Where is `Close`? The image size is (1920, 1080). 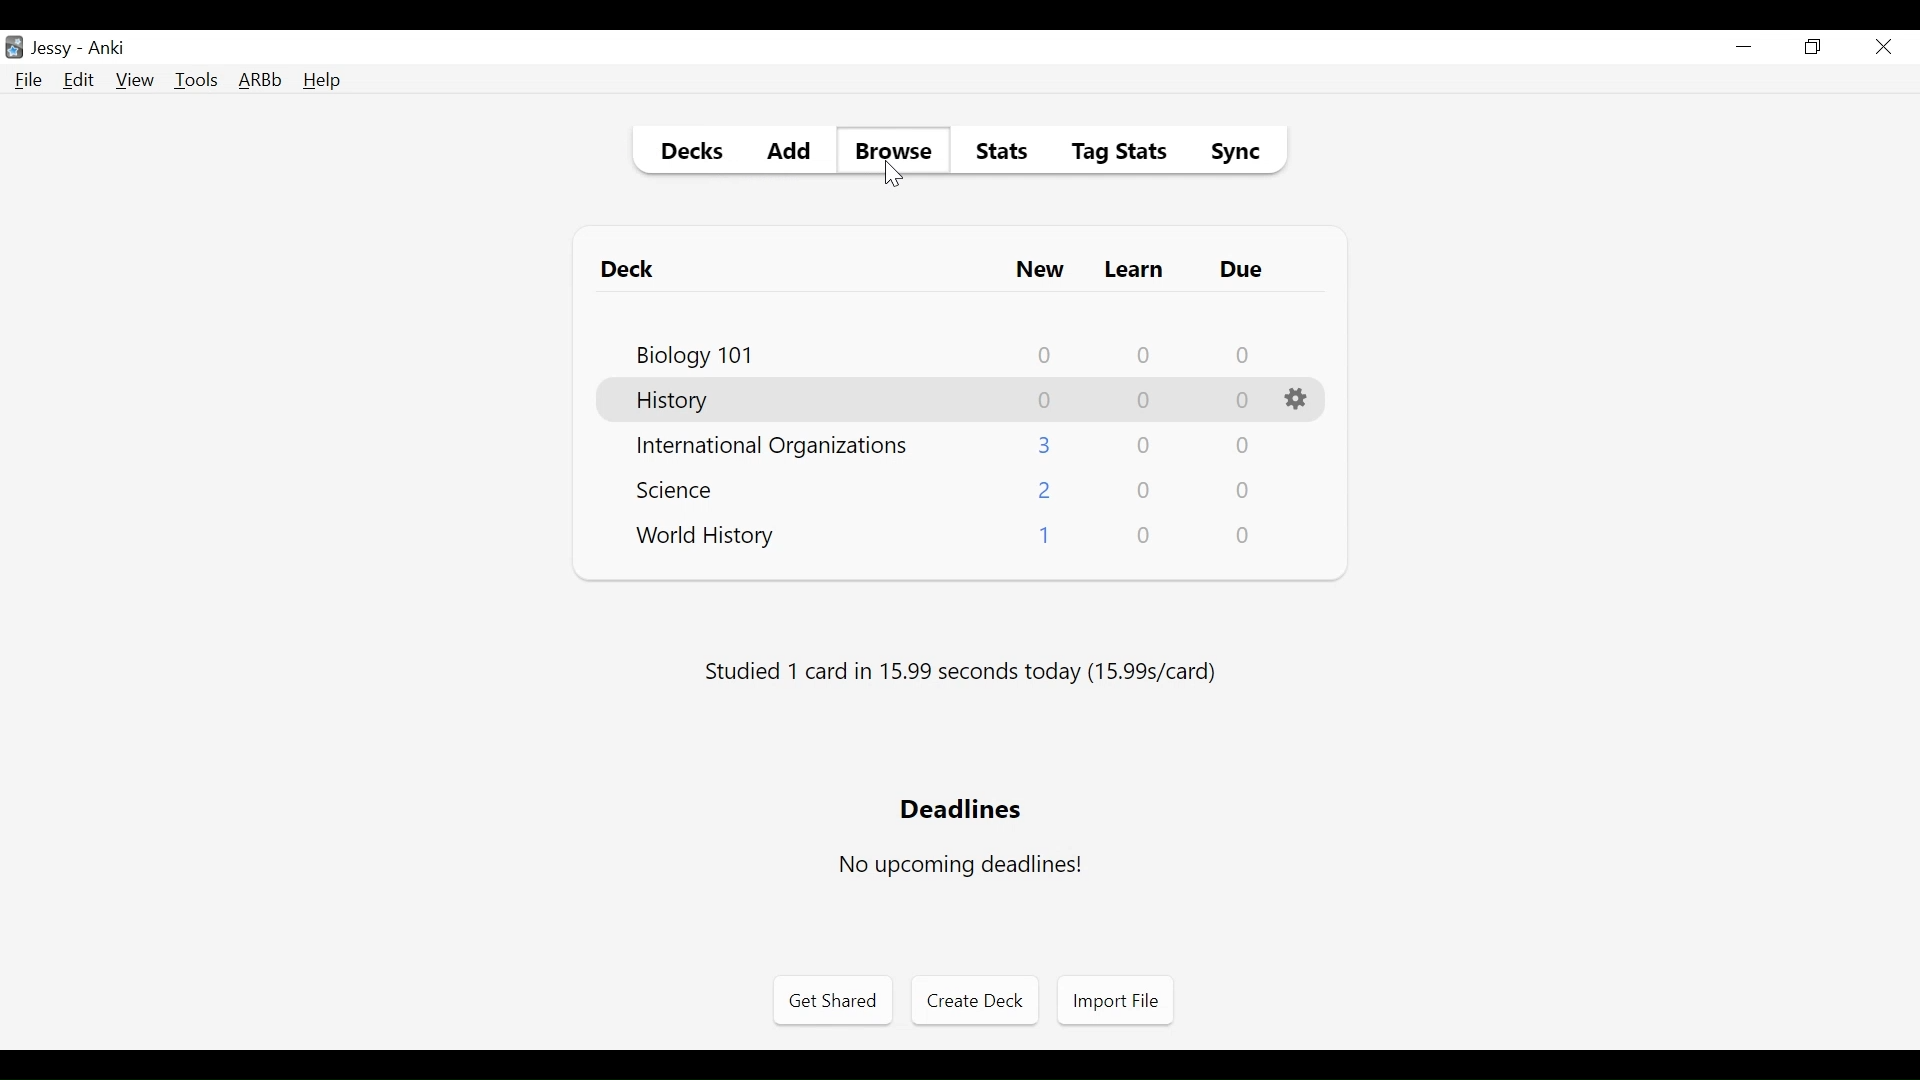 Close is located at coordinates (1881, 46).